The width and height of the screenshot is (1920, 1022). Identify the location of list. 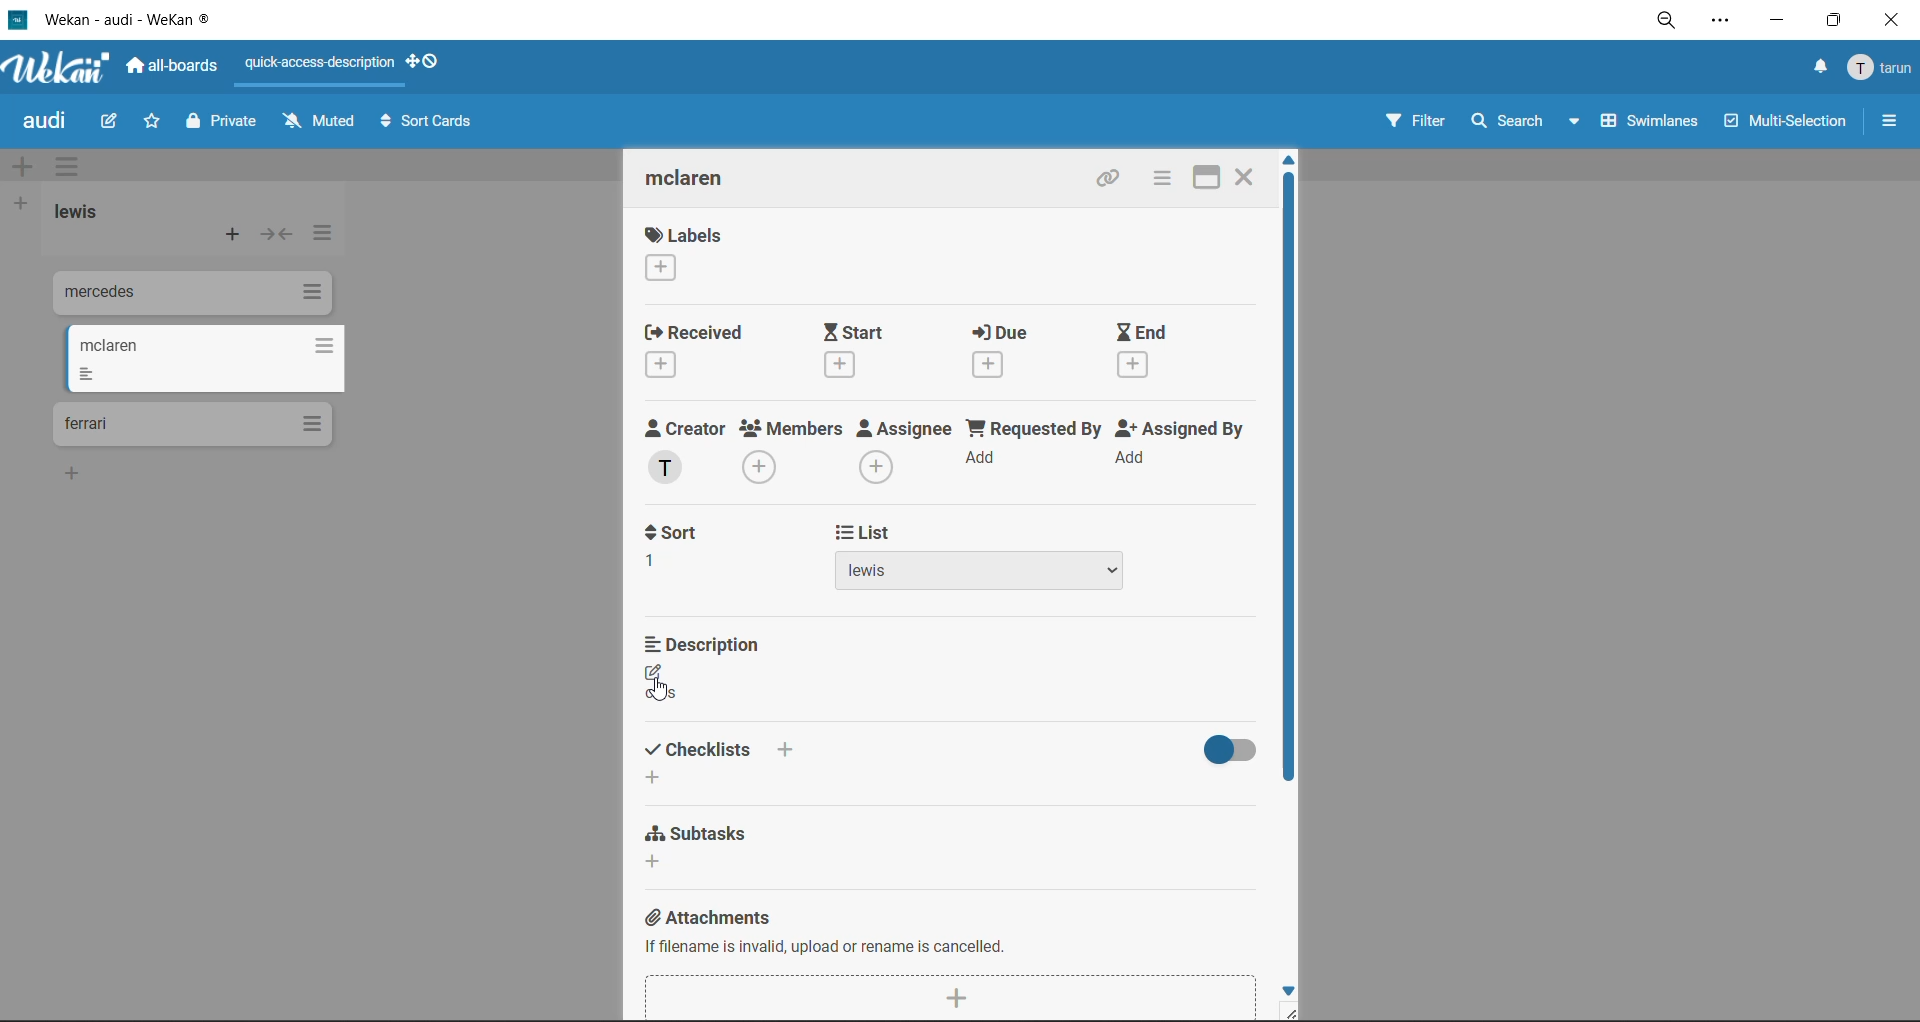
(987, 558).